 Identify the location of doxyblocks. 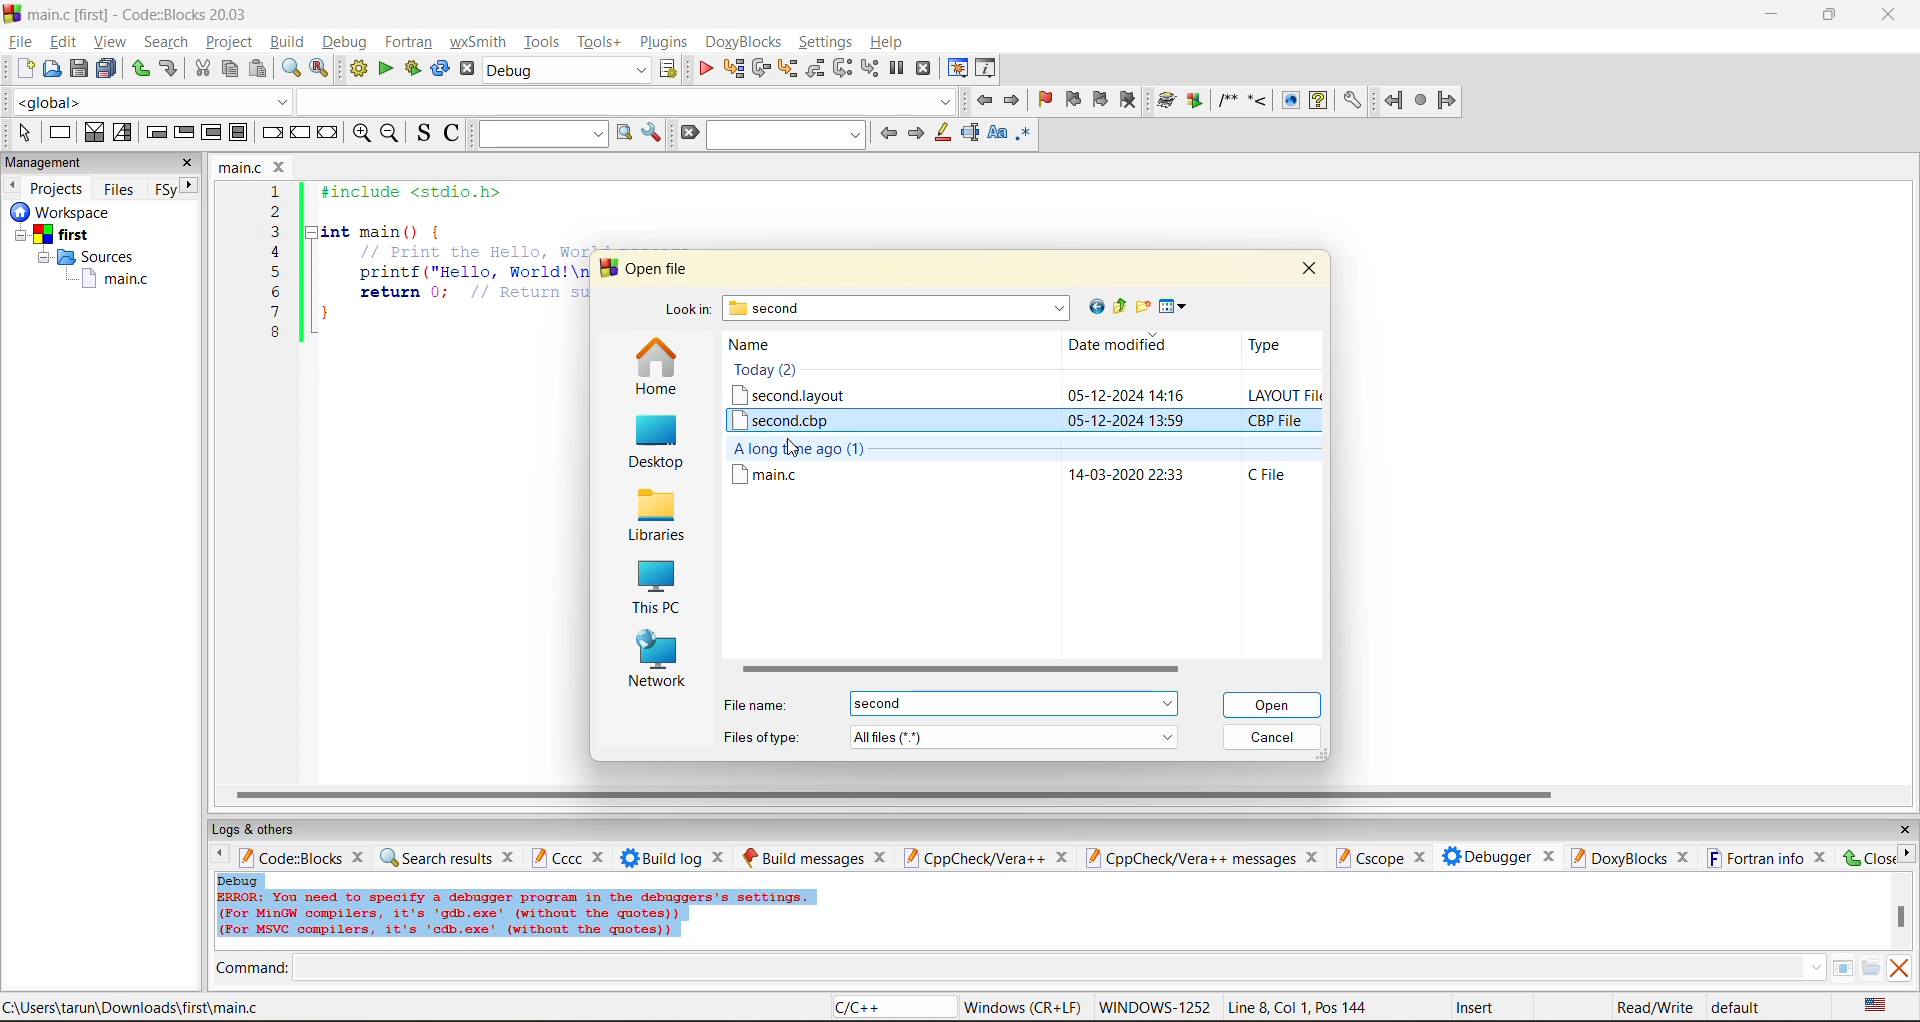
(747, 42).